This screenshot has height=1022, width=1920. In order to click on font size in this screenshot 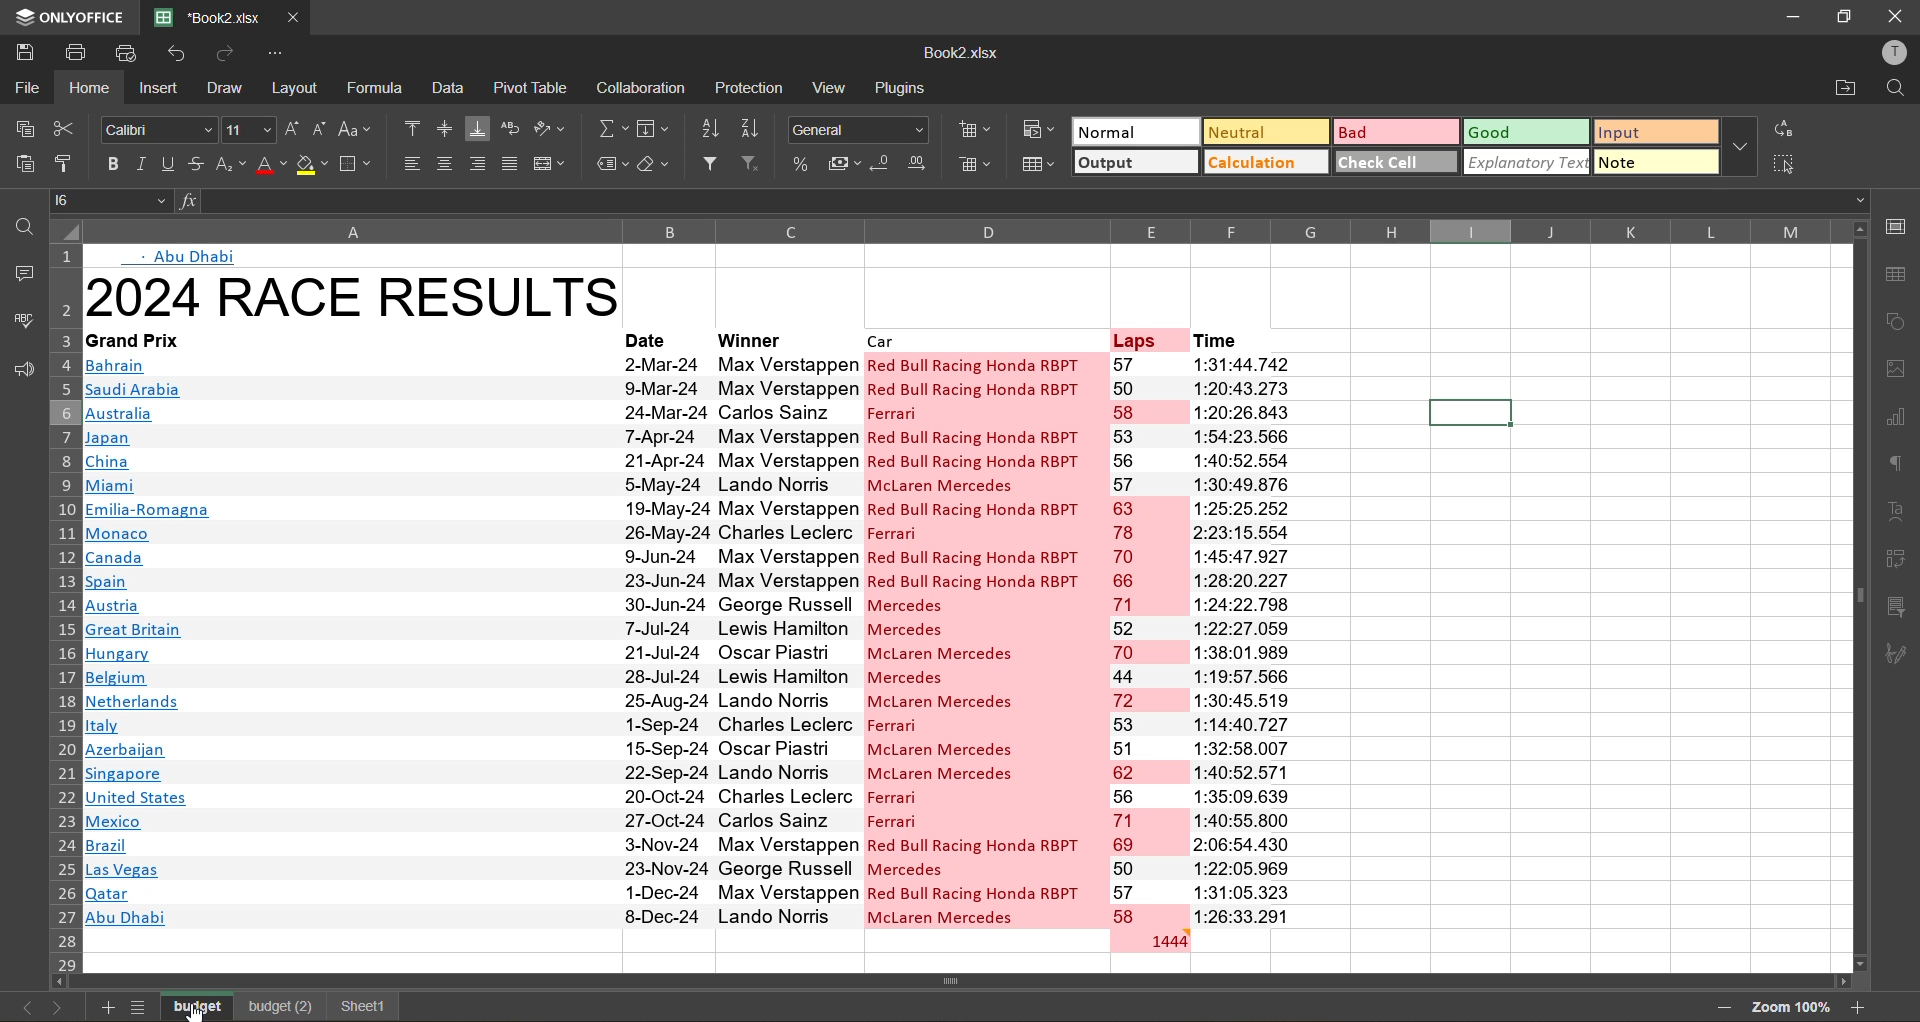, I will do `click(245, 131)`.